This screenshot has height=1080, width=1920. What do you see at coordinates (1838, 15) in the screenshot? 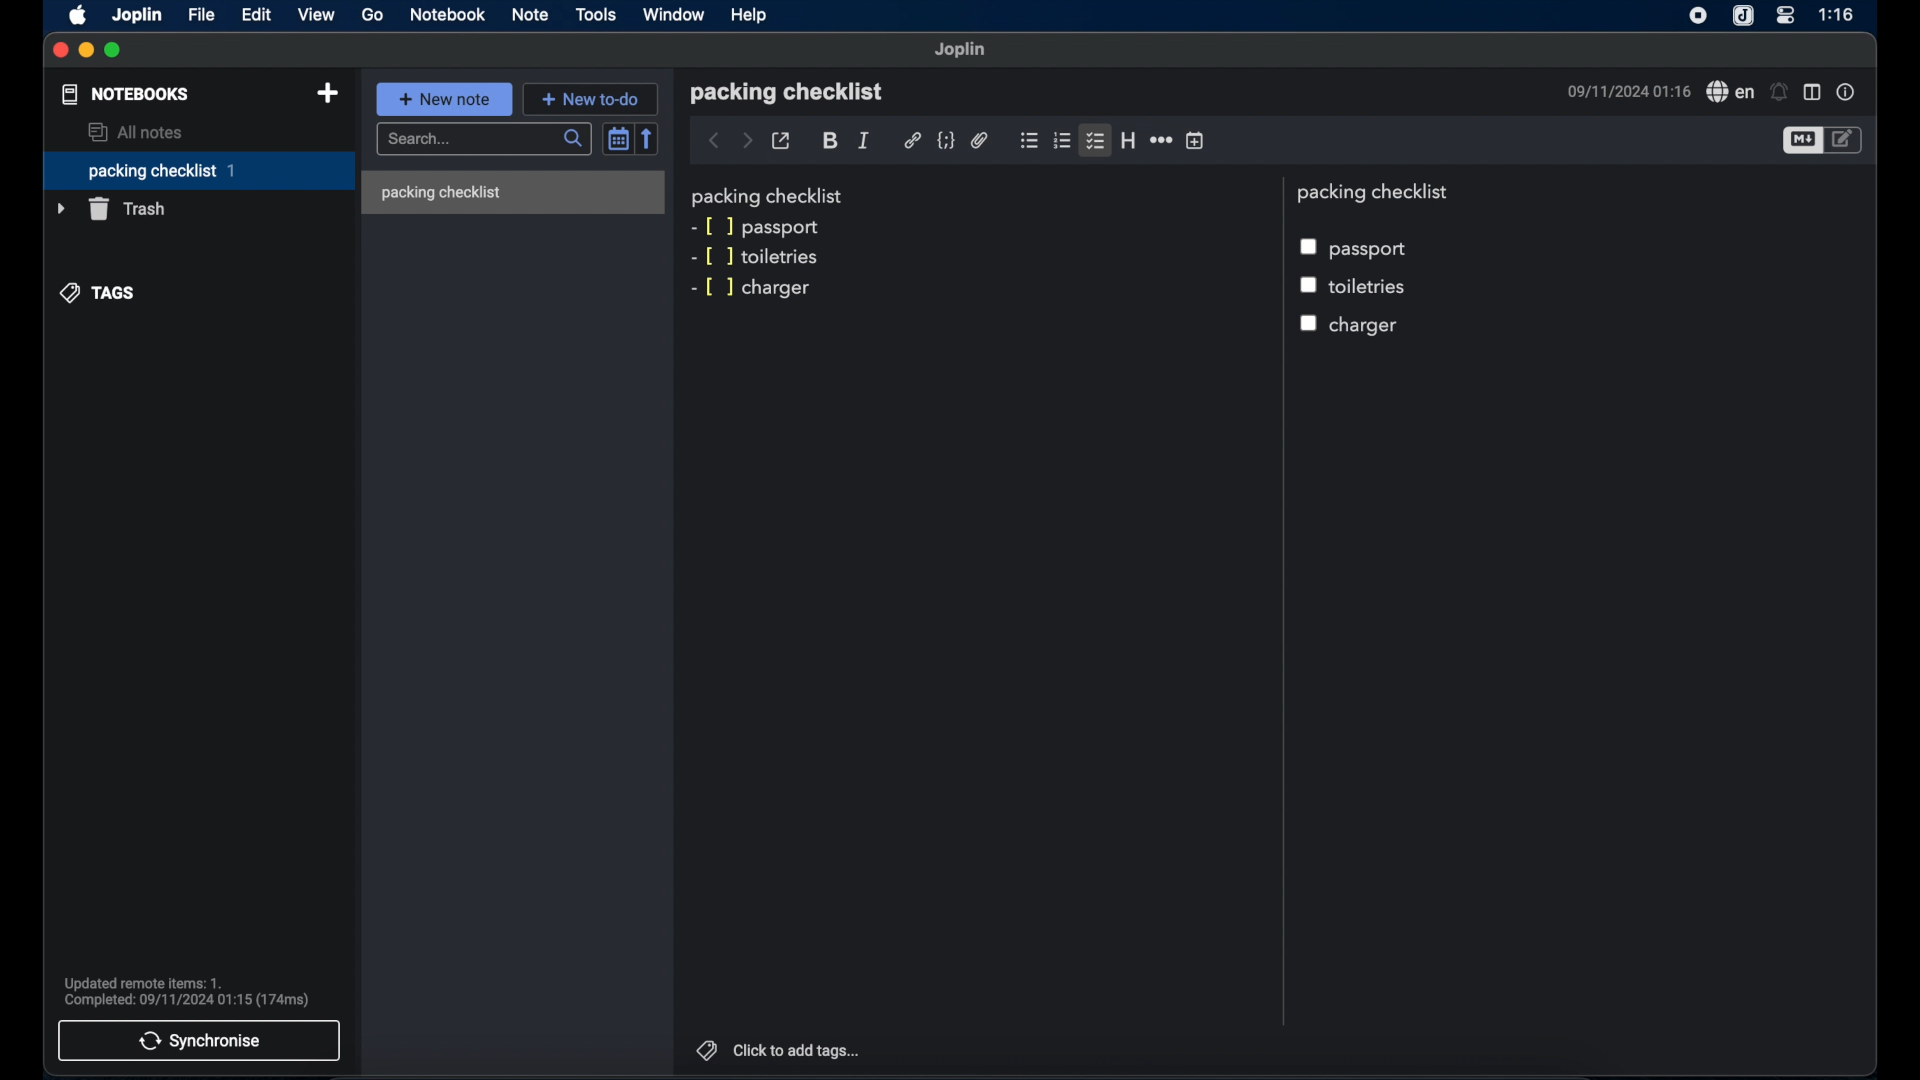
I see `1:16` at bounding box center [1838, 15].